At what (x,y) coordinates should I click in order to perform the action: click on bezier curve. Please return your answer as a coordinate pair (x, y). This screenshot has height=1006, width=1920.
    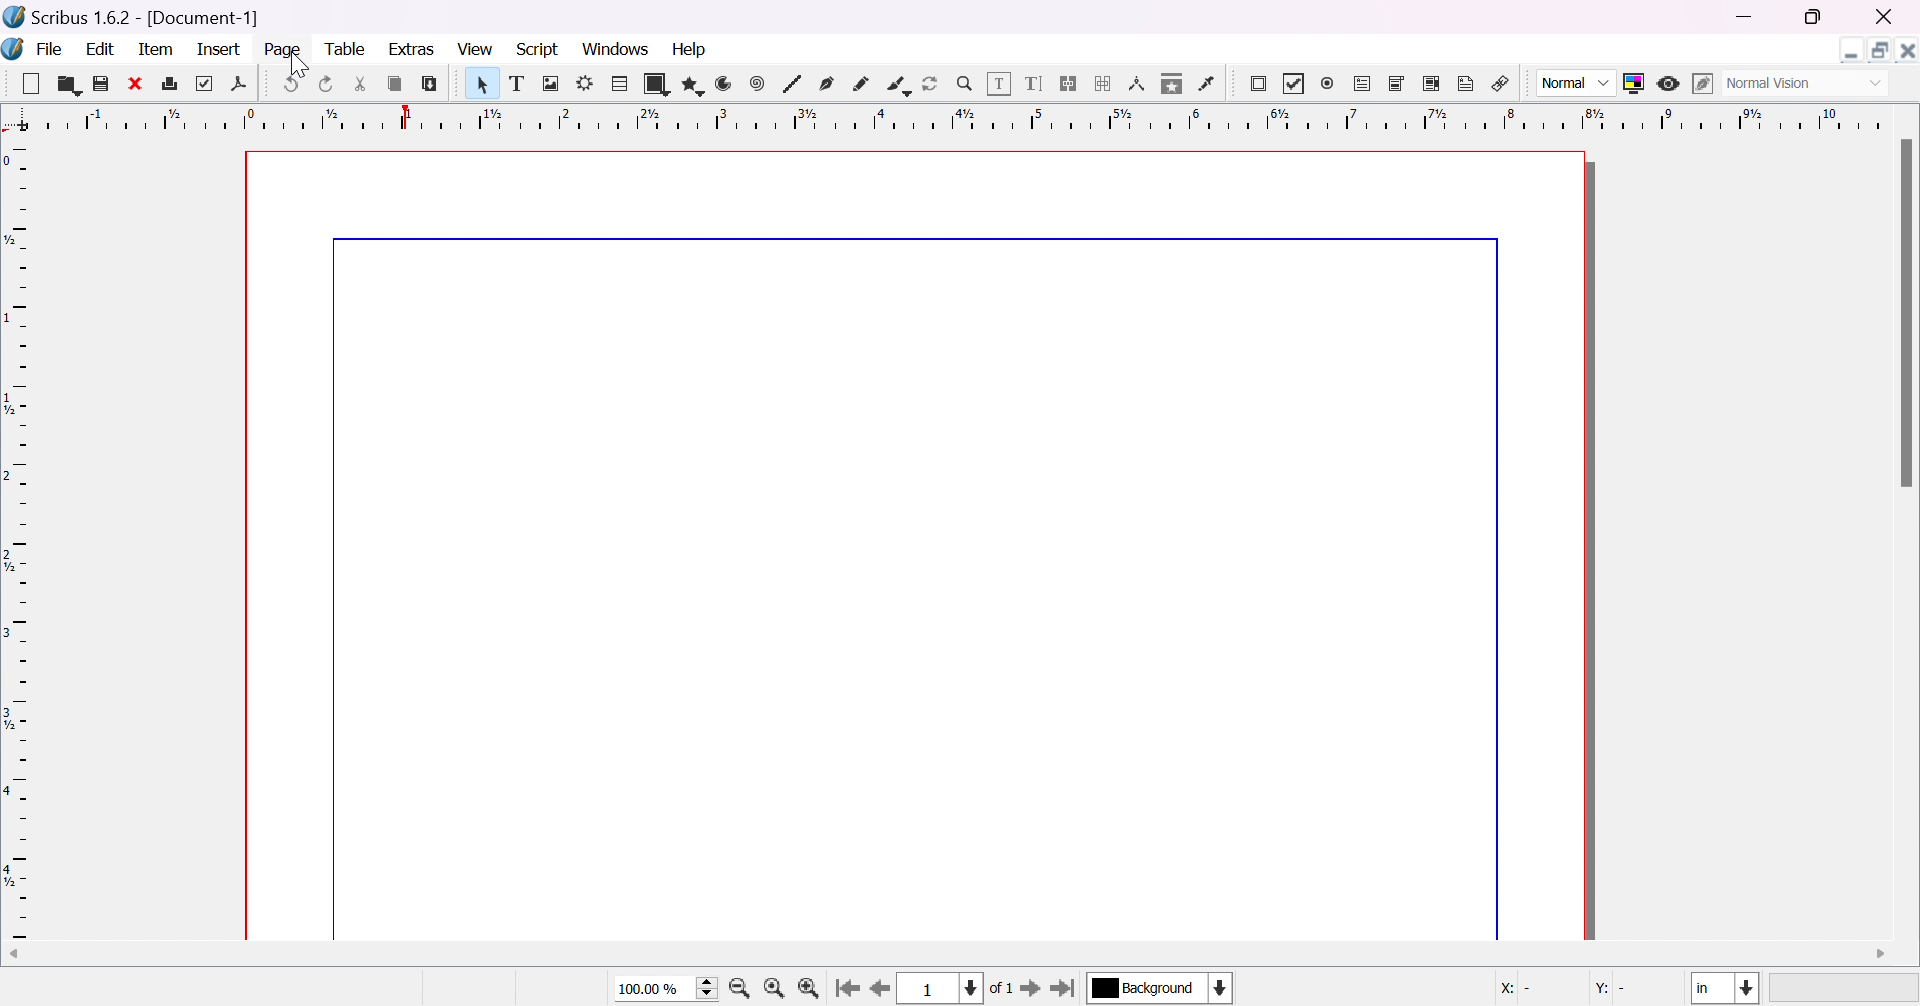
    Looking at the image, I should click on (828, 85).